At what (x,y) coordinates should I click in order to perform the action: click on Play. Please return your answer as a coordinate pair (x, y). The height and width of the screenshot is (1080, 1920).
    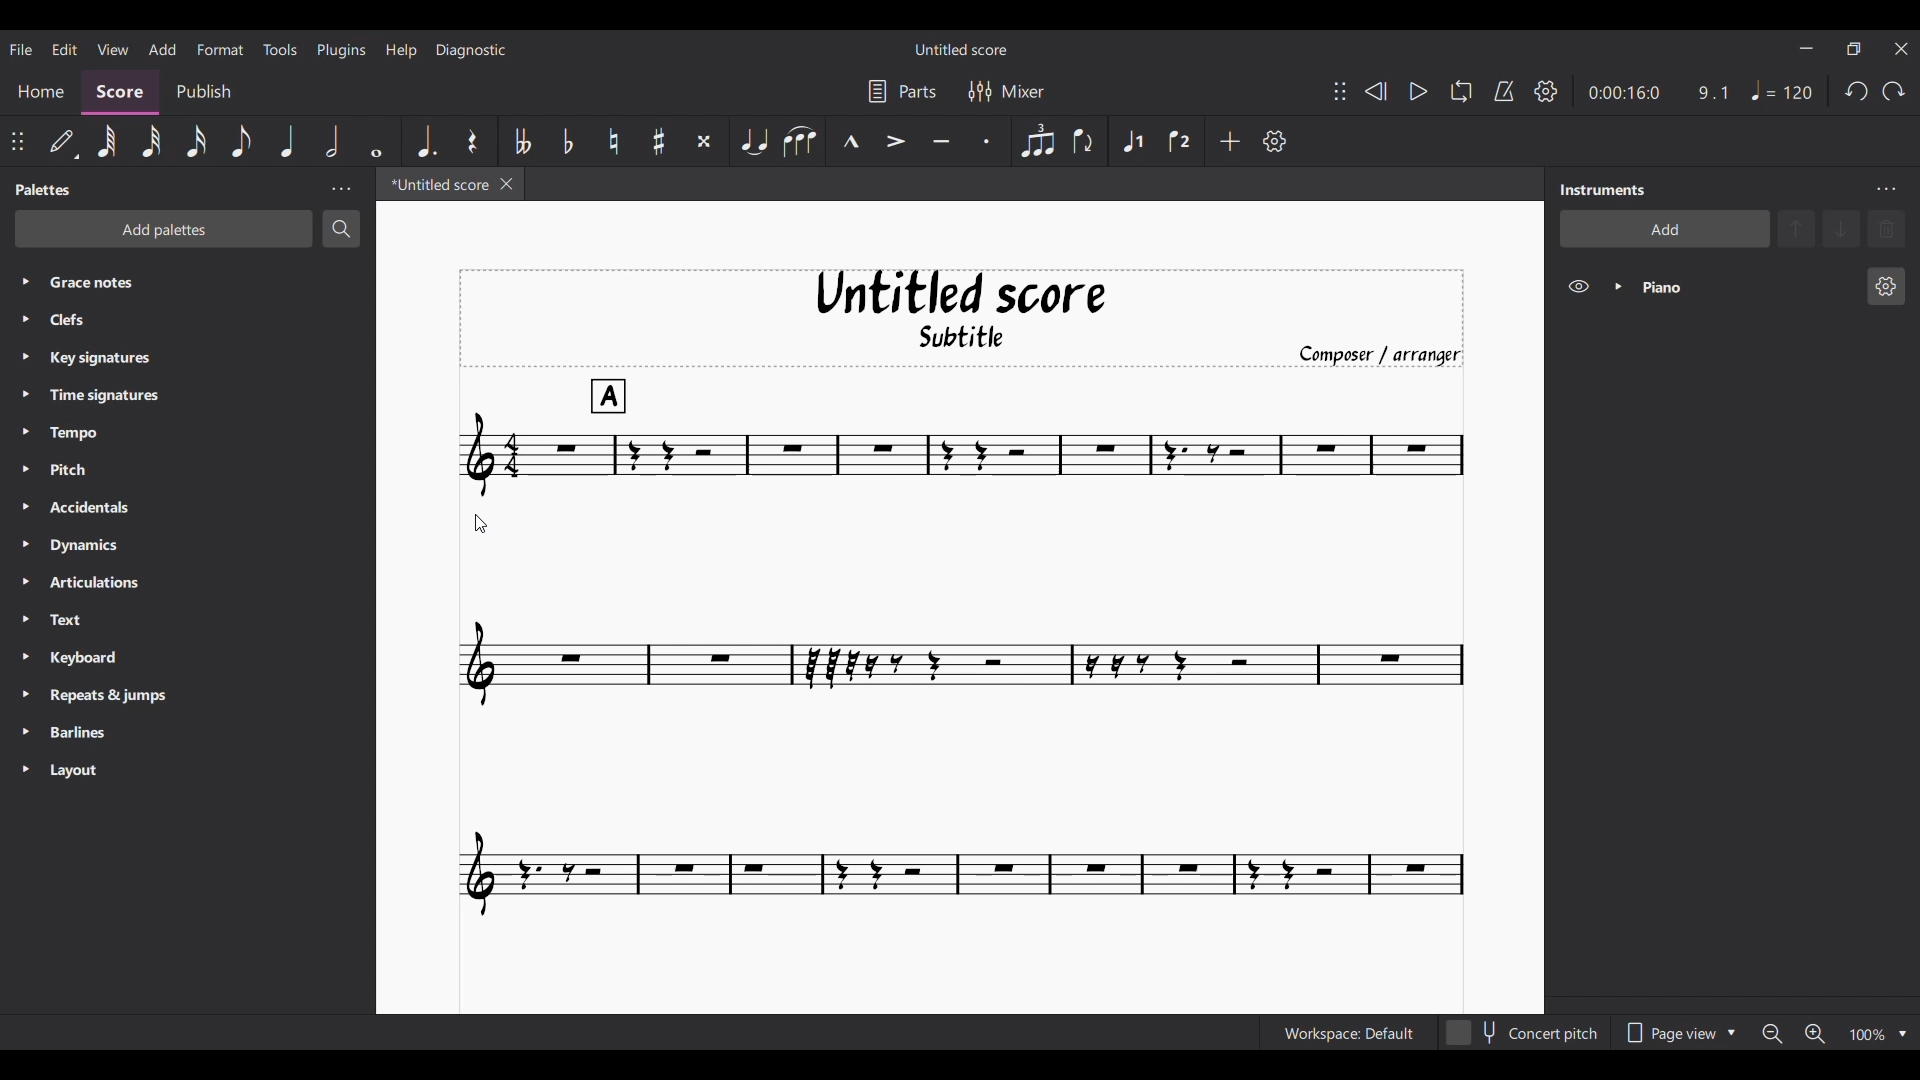
    Looking at the image, I should click on (1418, 91).